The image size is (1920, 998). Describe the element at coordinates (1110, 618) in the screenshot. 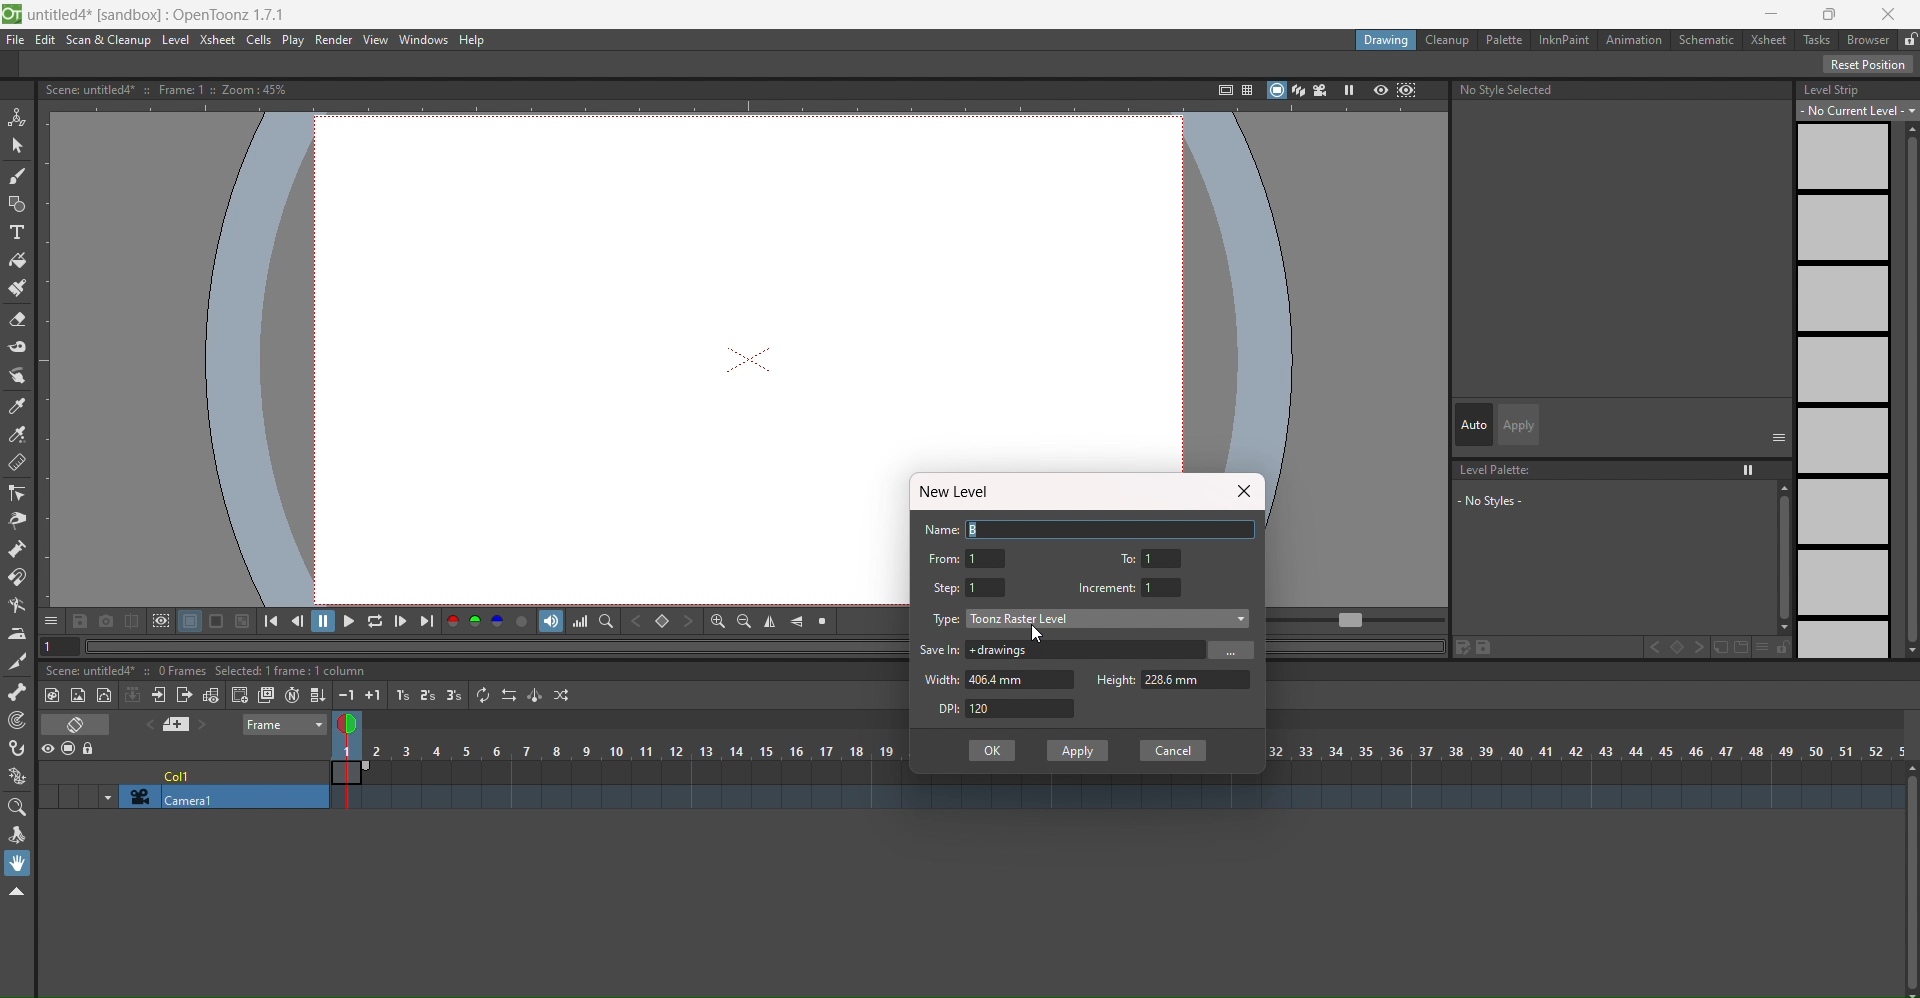

I see `select type` at that location.